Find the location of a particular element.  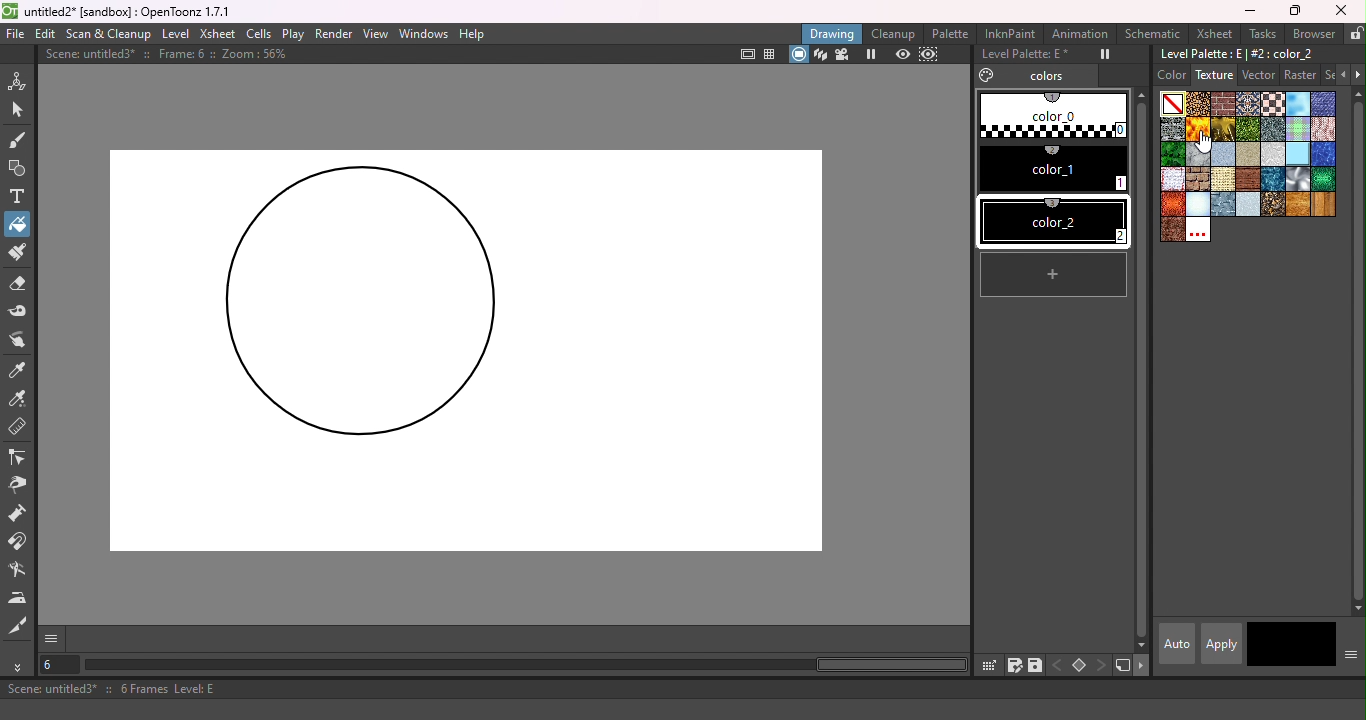

Xsheet is located at coordinates (1214, 34).